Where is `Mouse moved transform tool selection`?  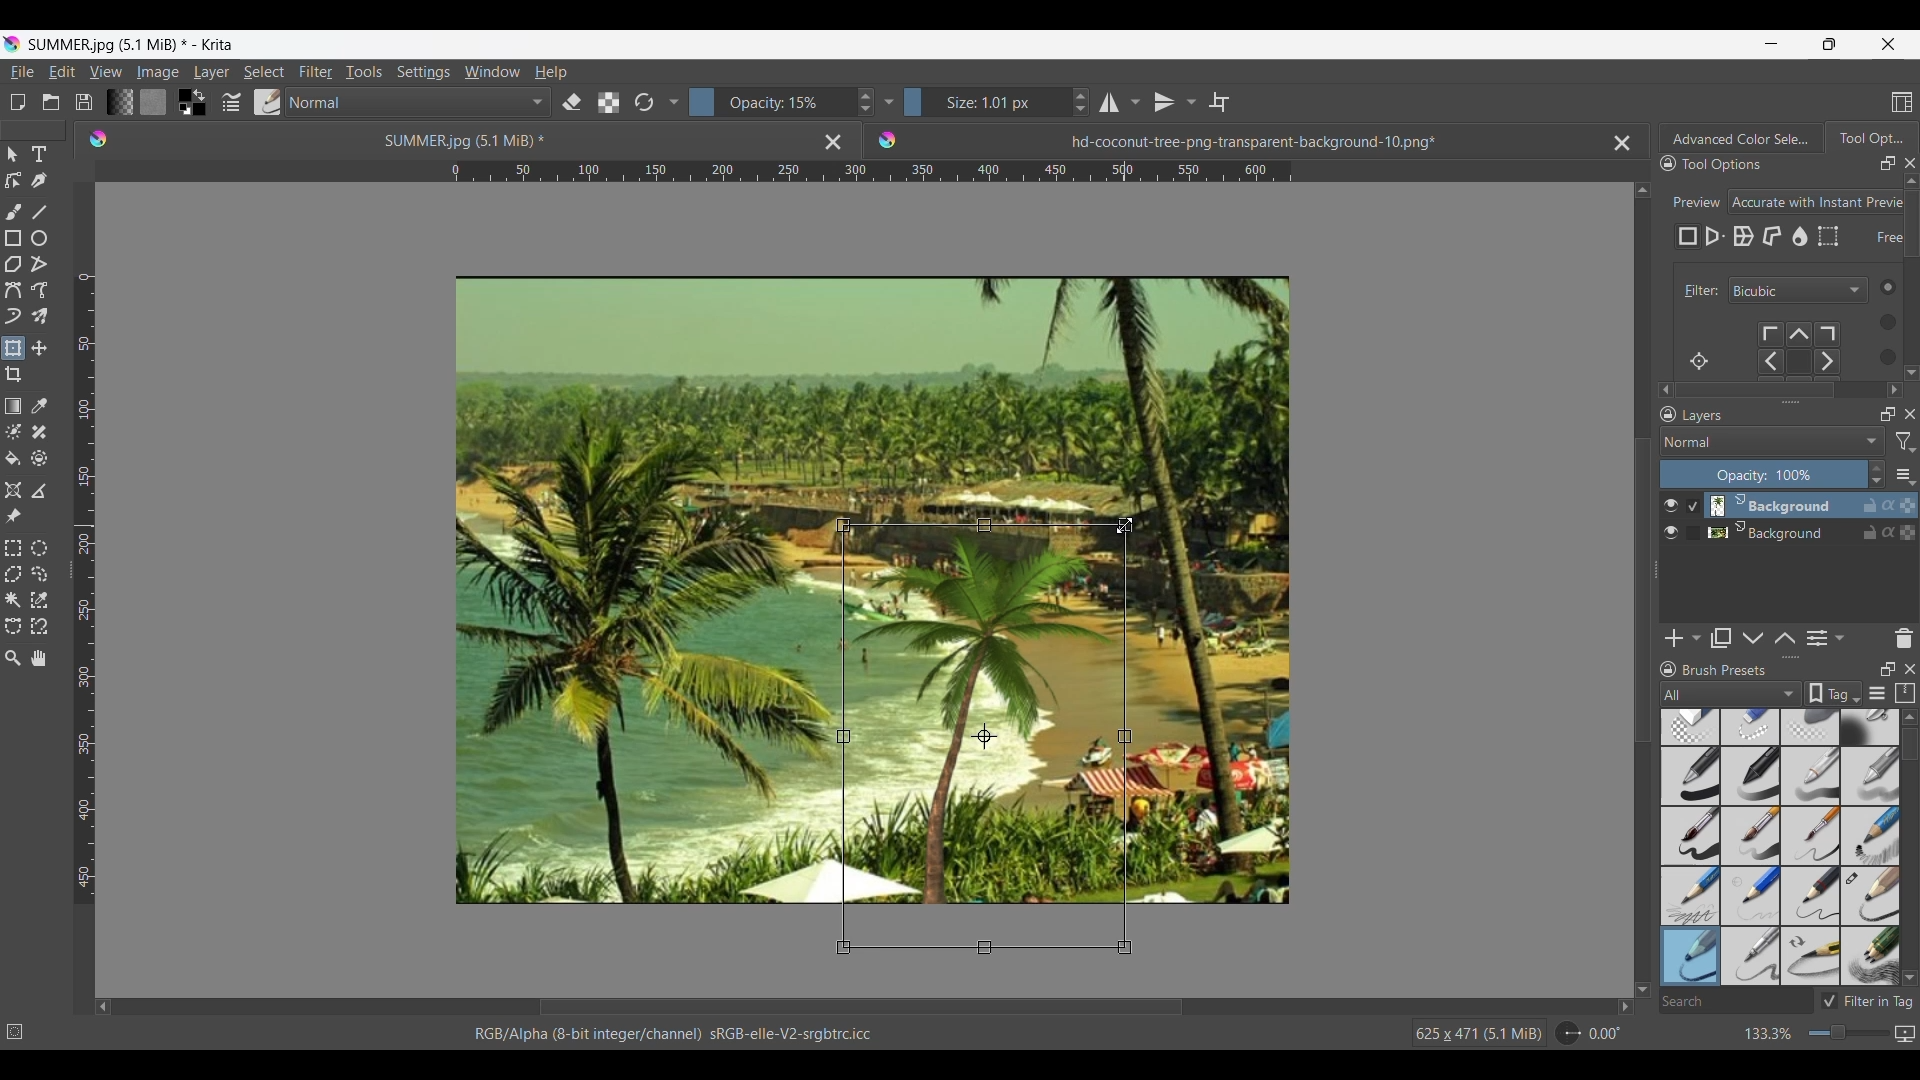
Mouse moved transform tool selection is located at coordinates (1125, 525).